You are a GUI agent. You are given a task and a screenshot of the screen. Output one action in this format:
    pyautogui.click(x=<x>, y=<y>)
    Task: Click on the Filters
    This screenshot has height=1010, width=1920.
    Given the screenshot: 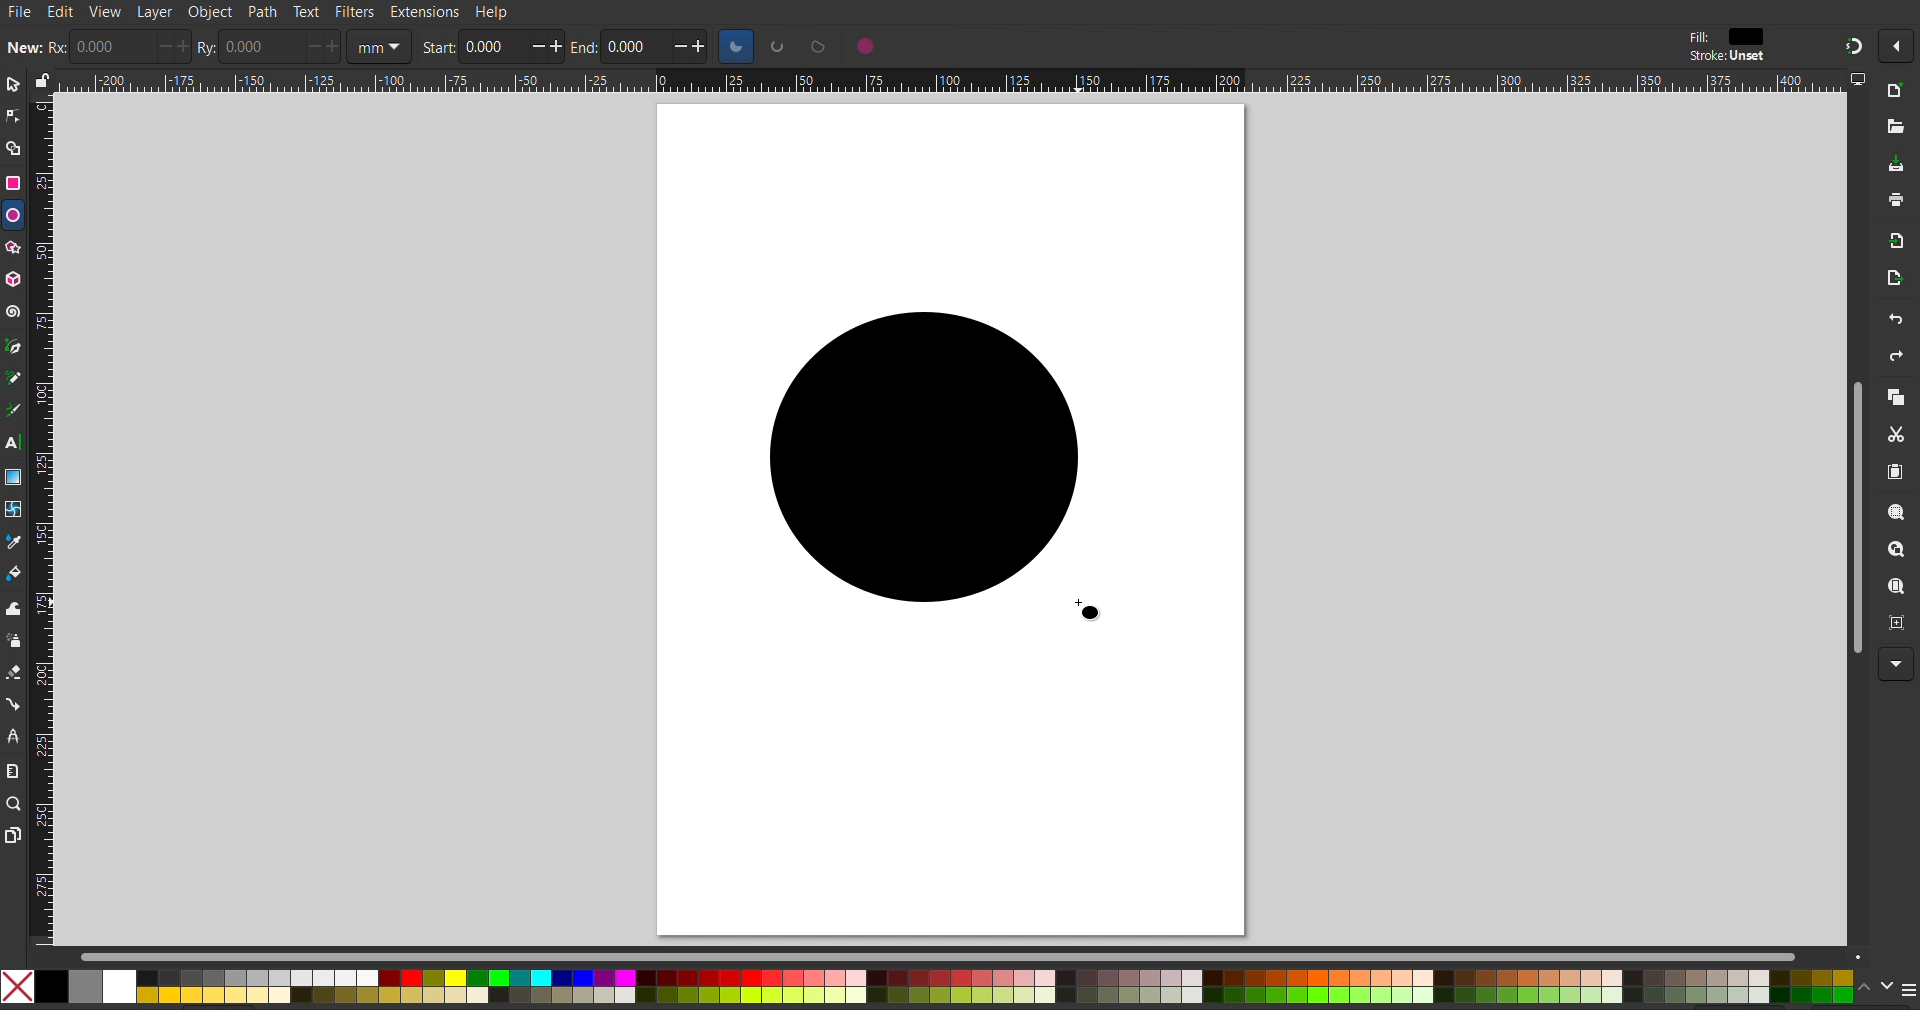 What is the action you would take?
    pyautogui.click(x=353, y=12)
    